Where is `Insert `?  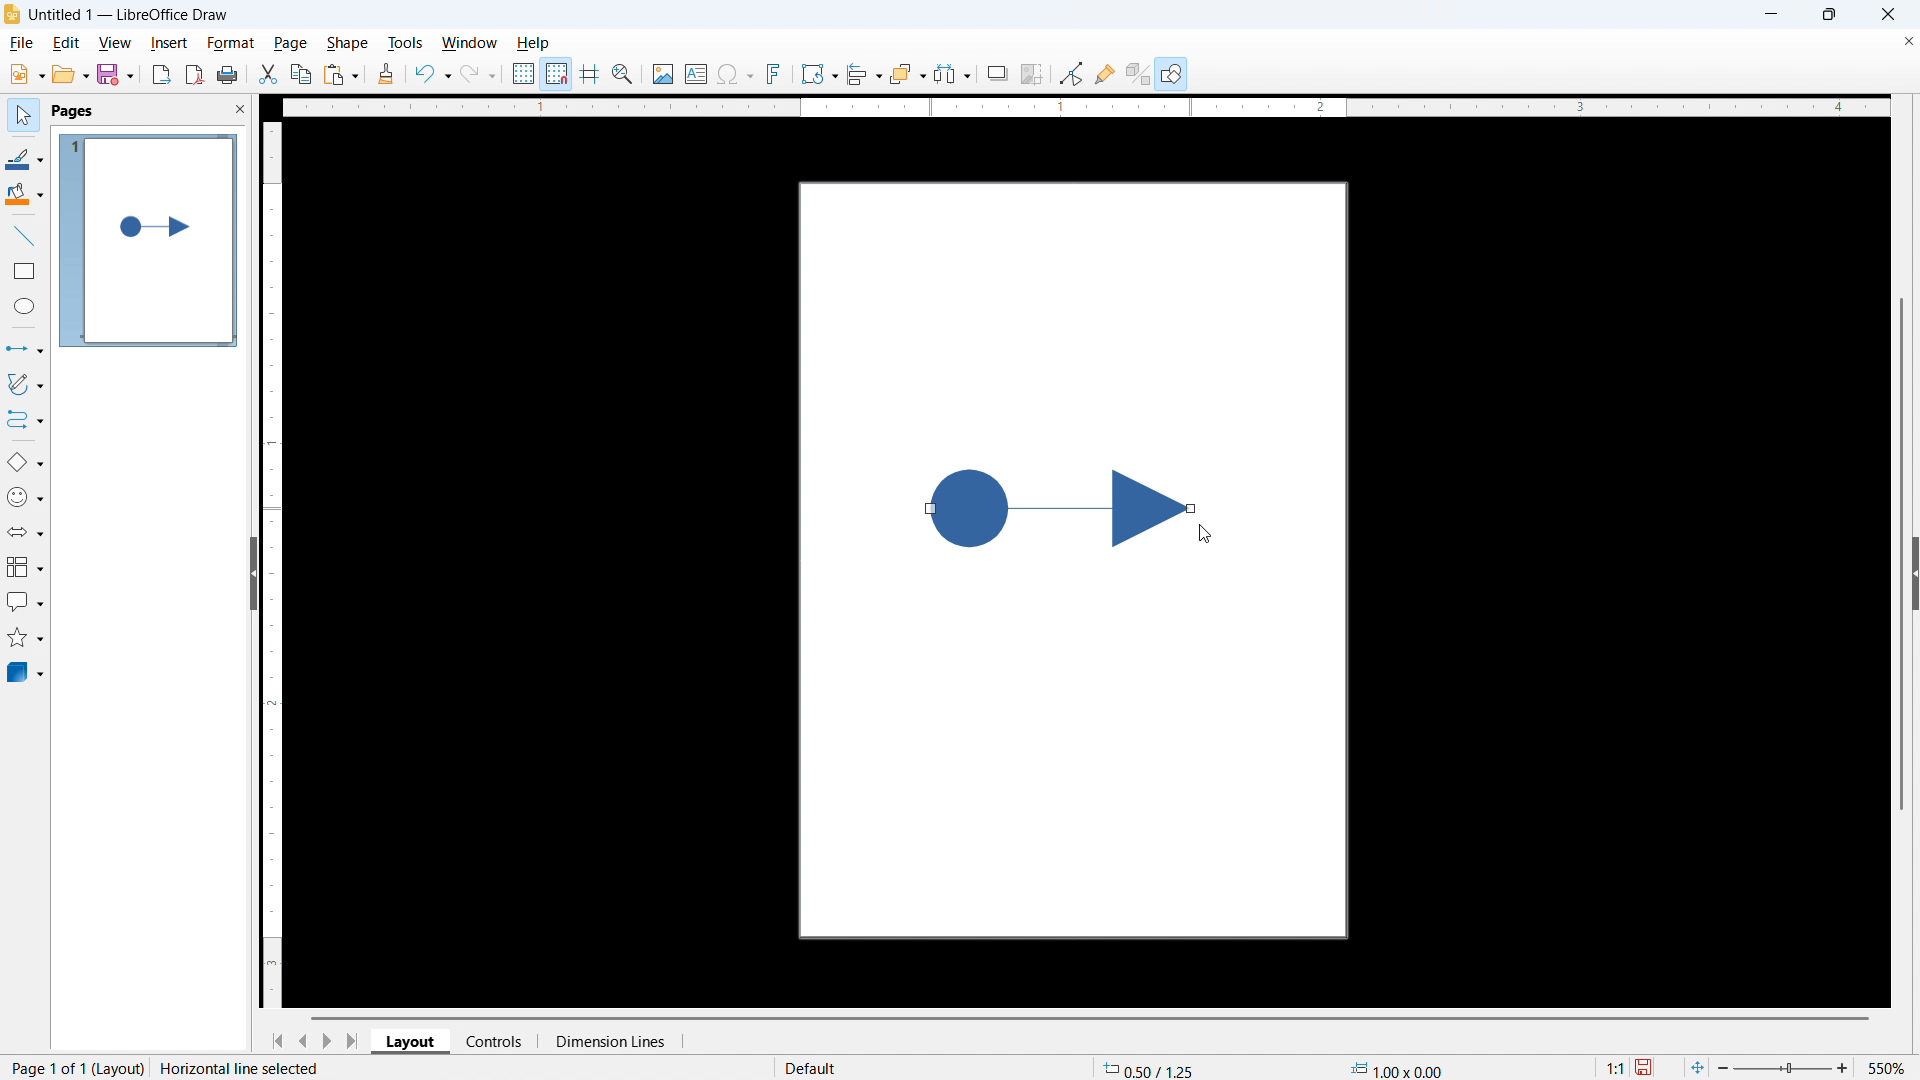 Insert  is located at coordinates (168, 42).